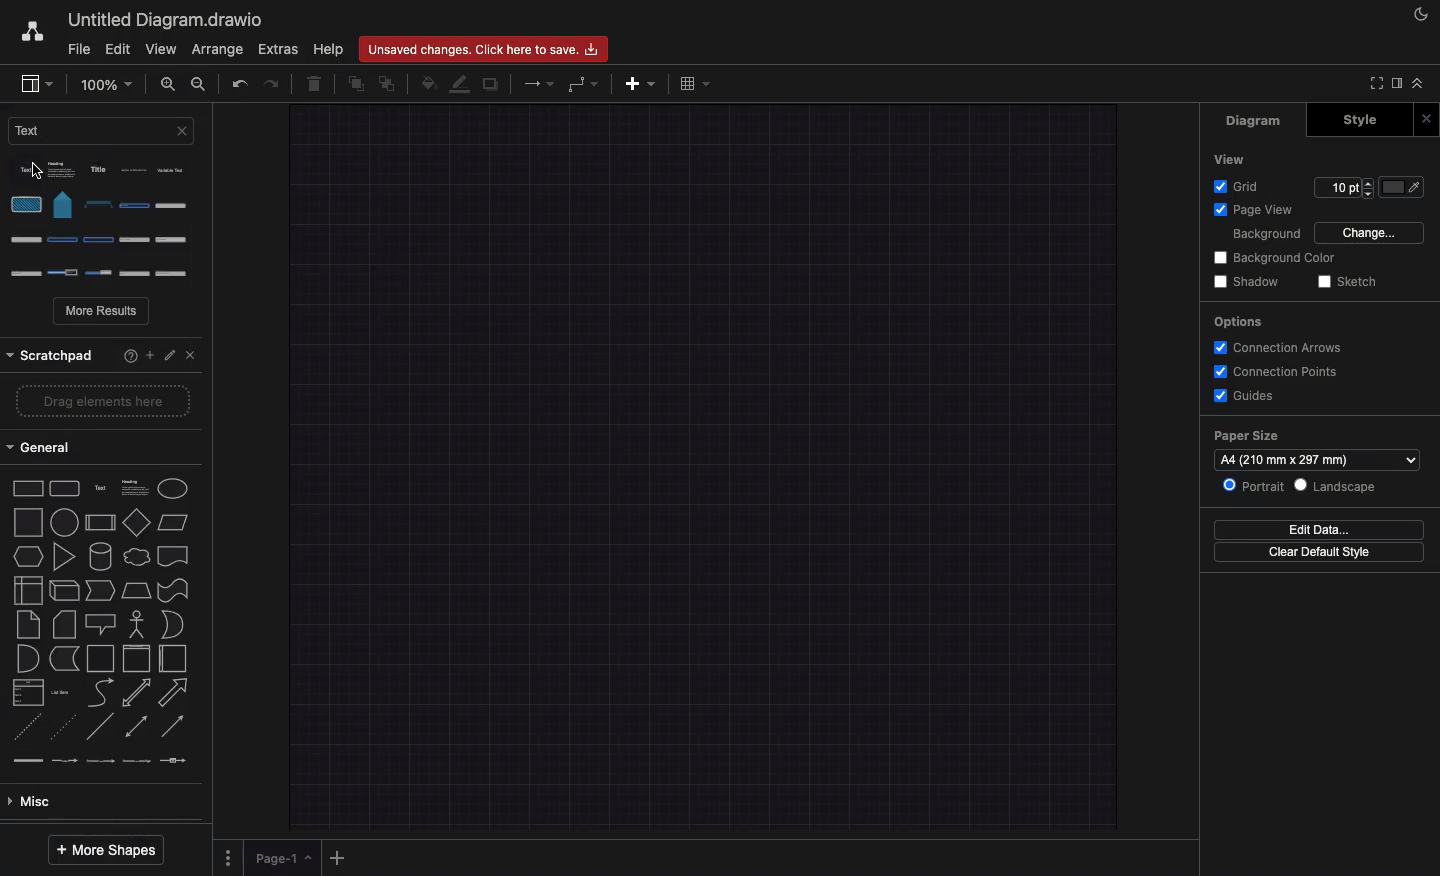 This screenshot has height=876, width=1440. Describe the element at coordinates (1351, 280) in the screenshot. I see `Sketch` at that location.